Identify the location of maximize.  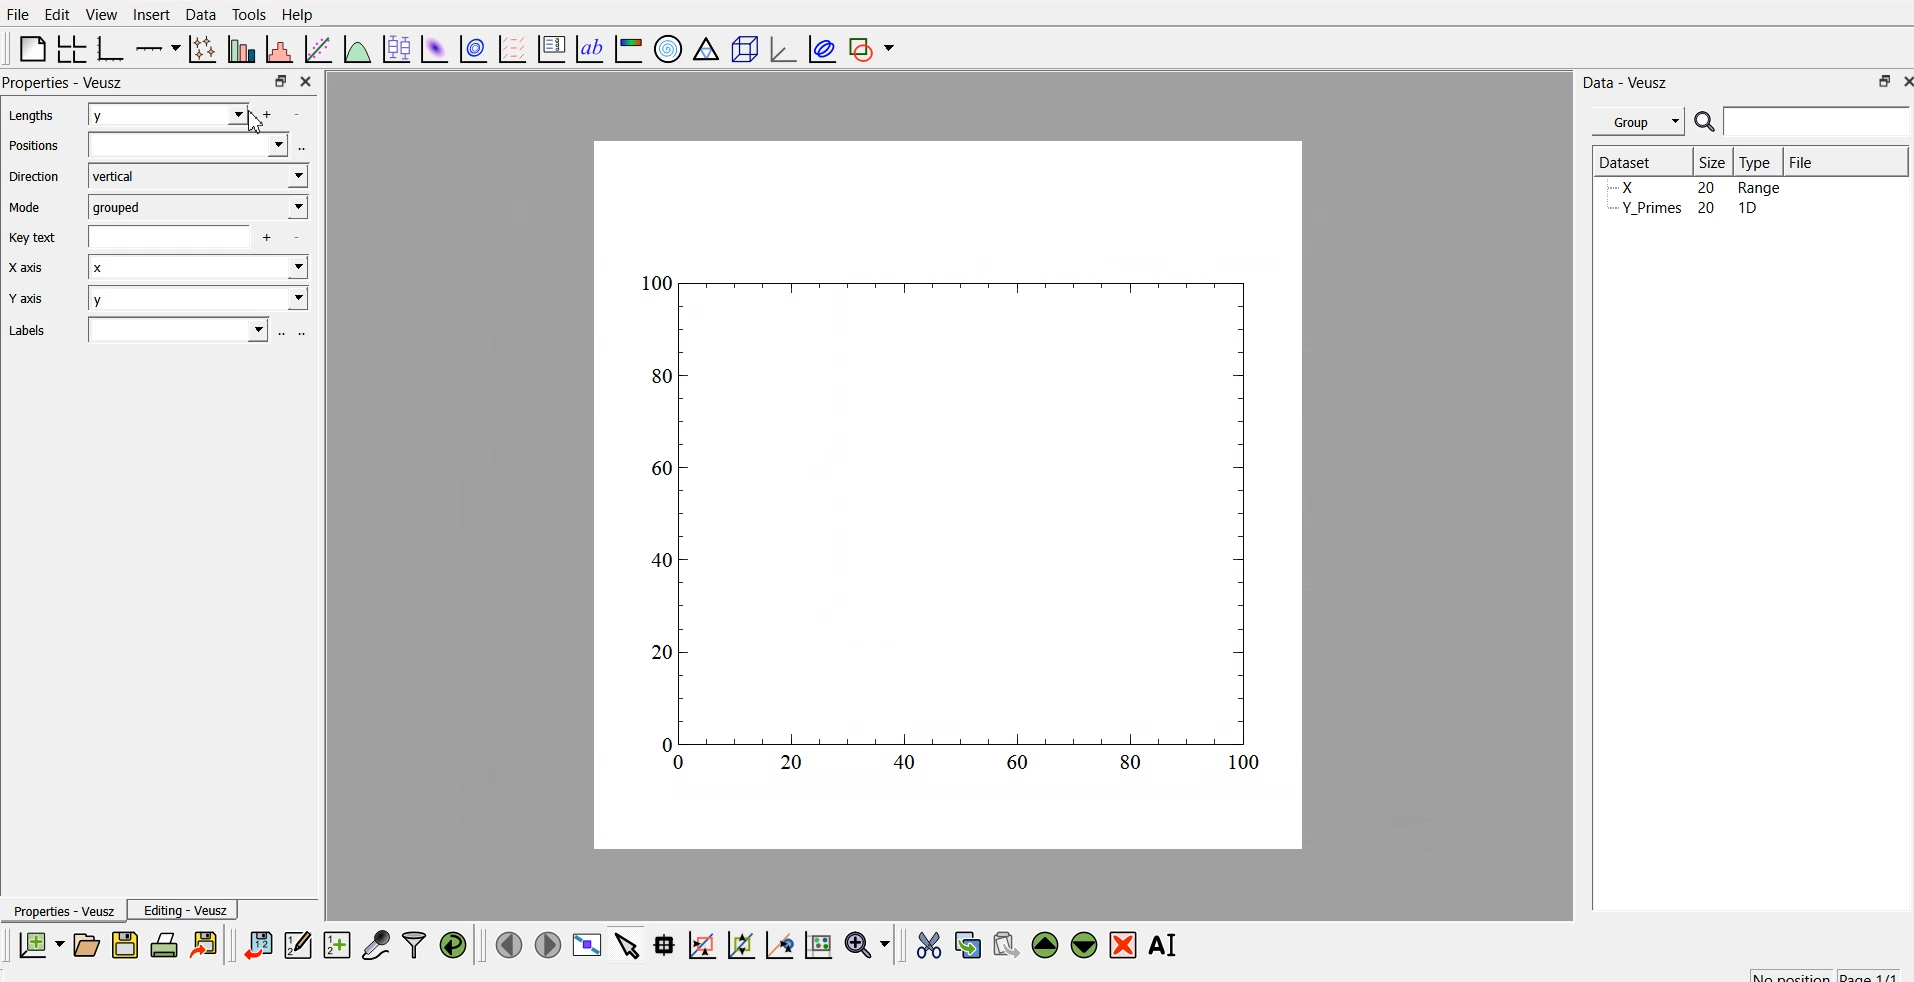
(275, 81).